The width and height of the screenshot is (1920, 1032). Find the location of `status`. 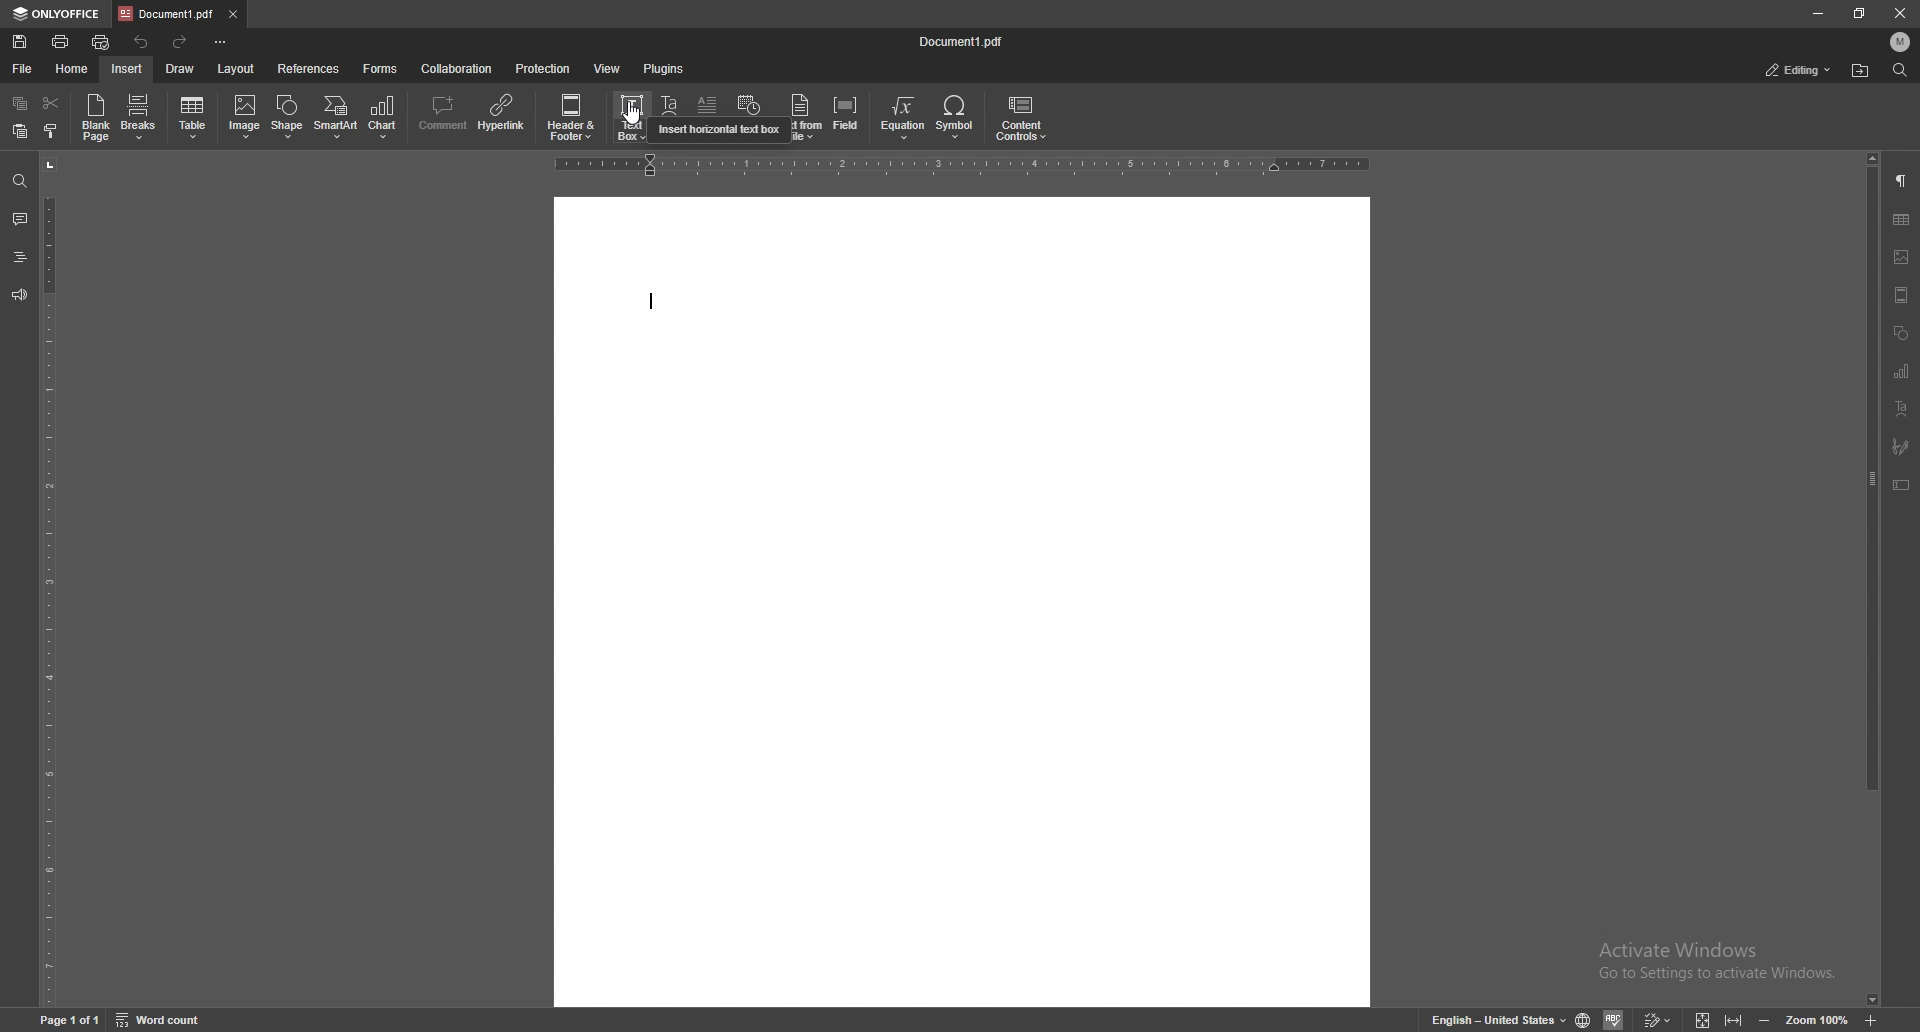

status is located at coordinates (1799, 70).